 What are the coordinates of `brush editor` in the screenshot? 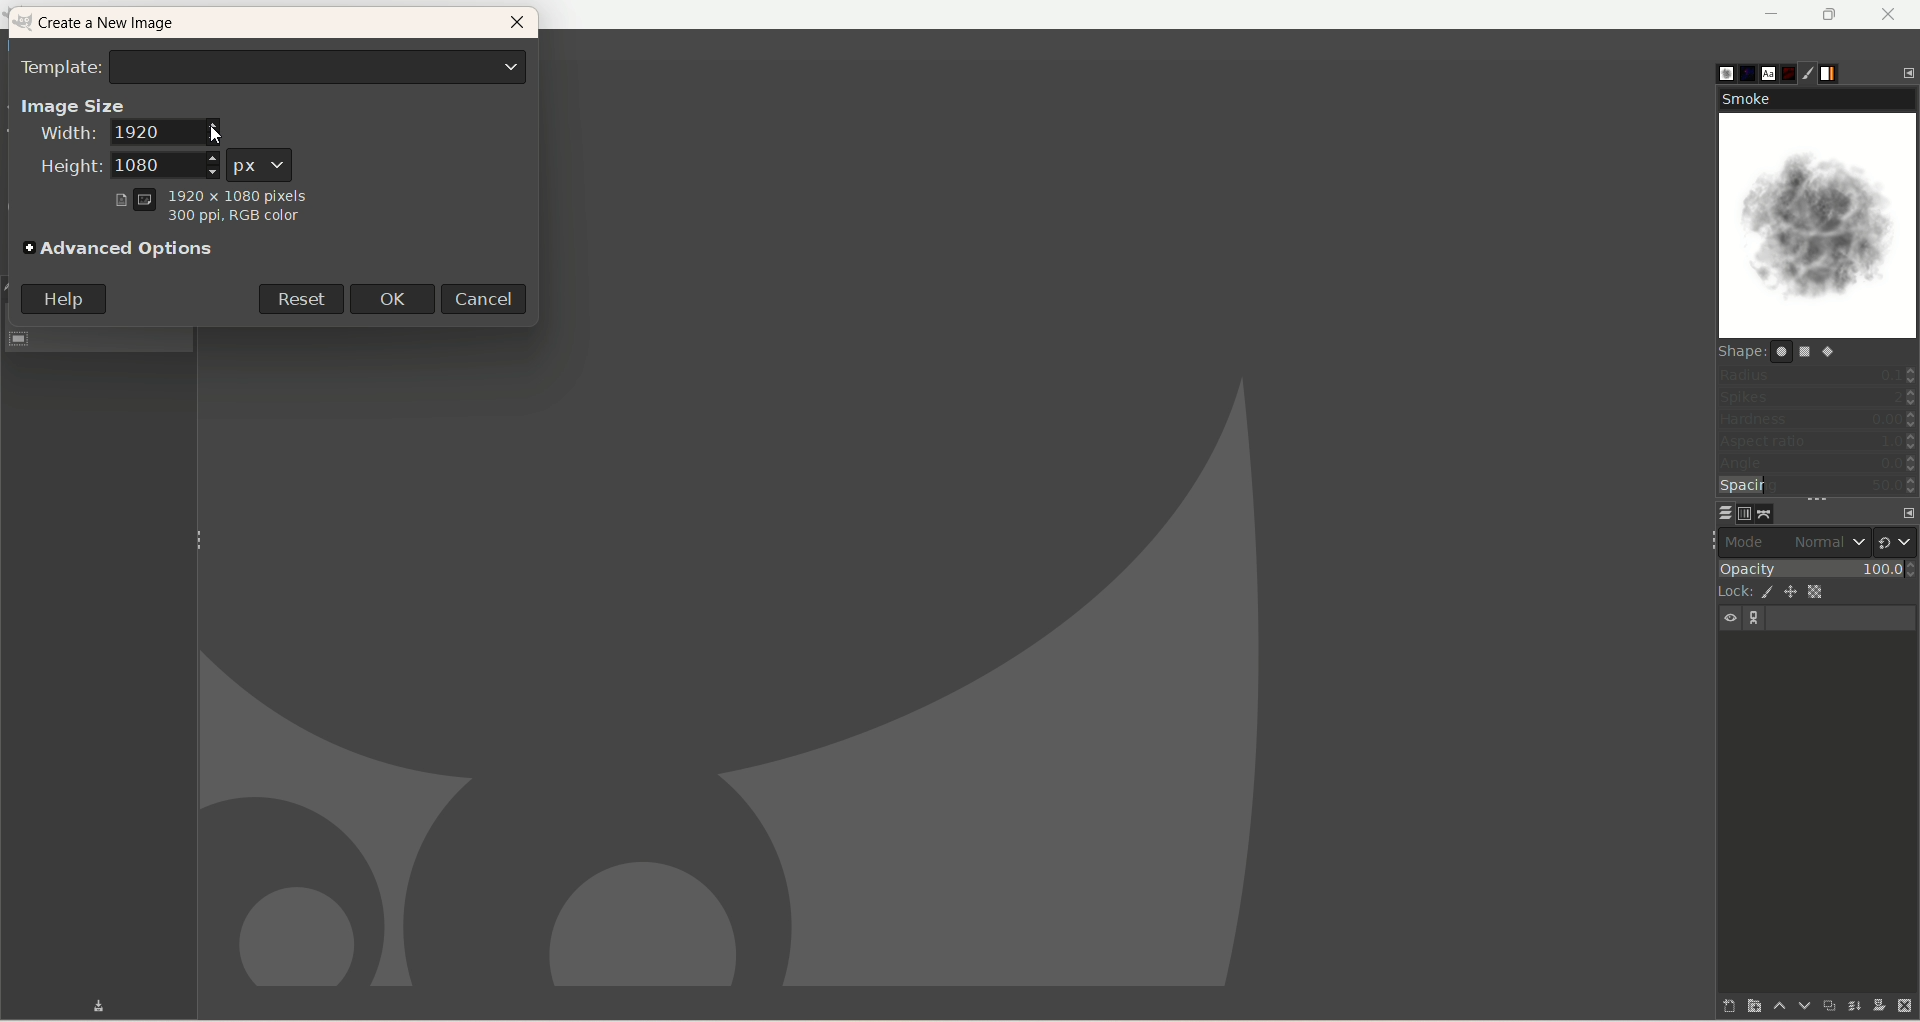 It's located at (1817, 74).